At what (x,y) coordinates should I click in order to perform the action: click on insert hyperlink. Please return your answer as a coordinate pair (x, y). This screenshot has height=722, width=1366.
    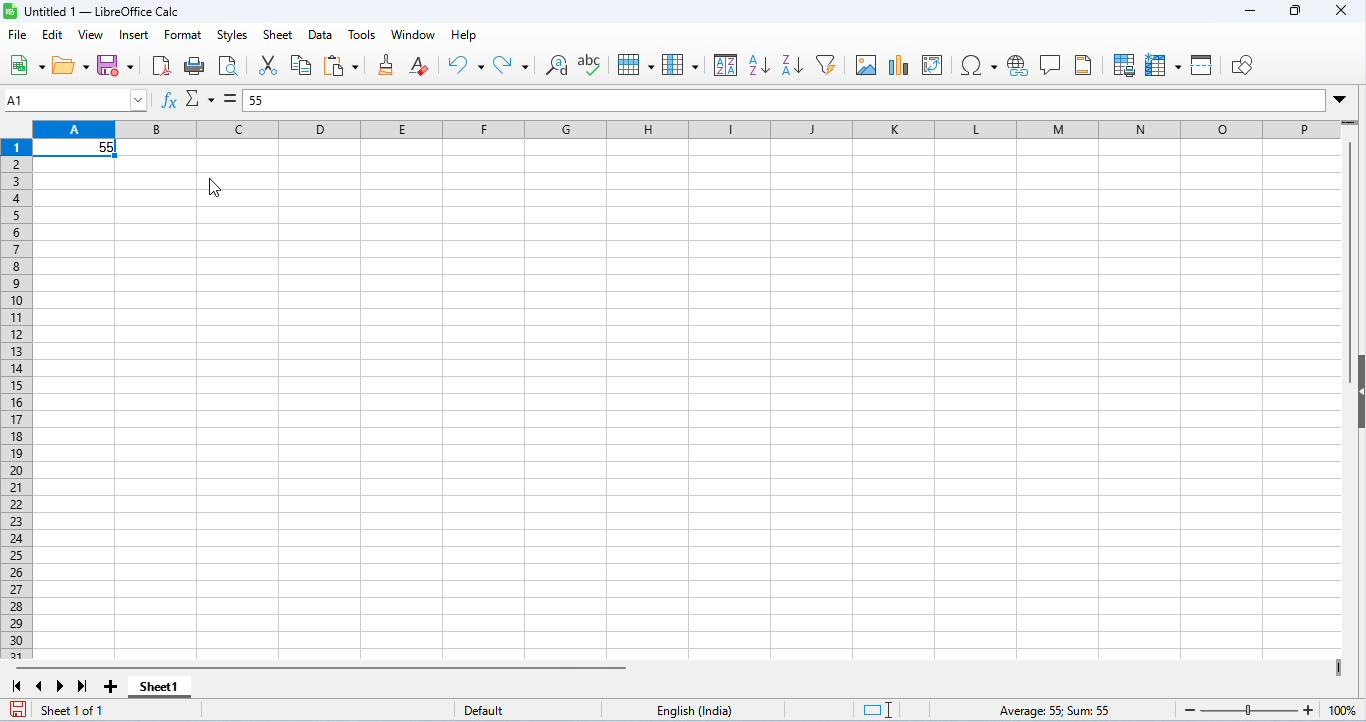
    Looking at the image, I should click on (1019, 66).